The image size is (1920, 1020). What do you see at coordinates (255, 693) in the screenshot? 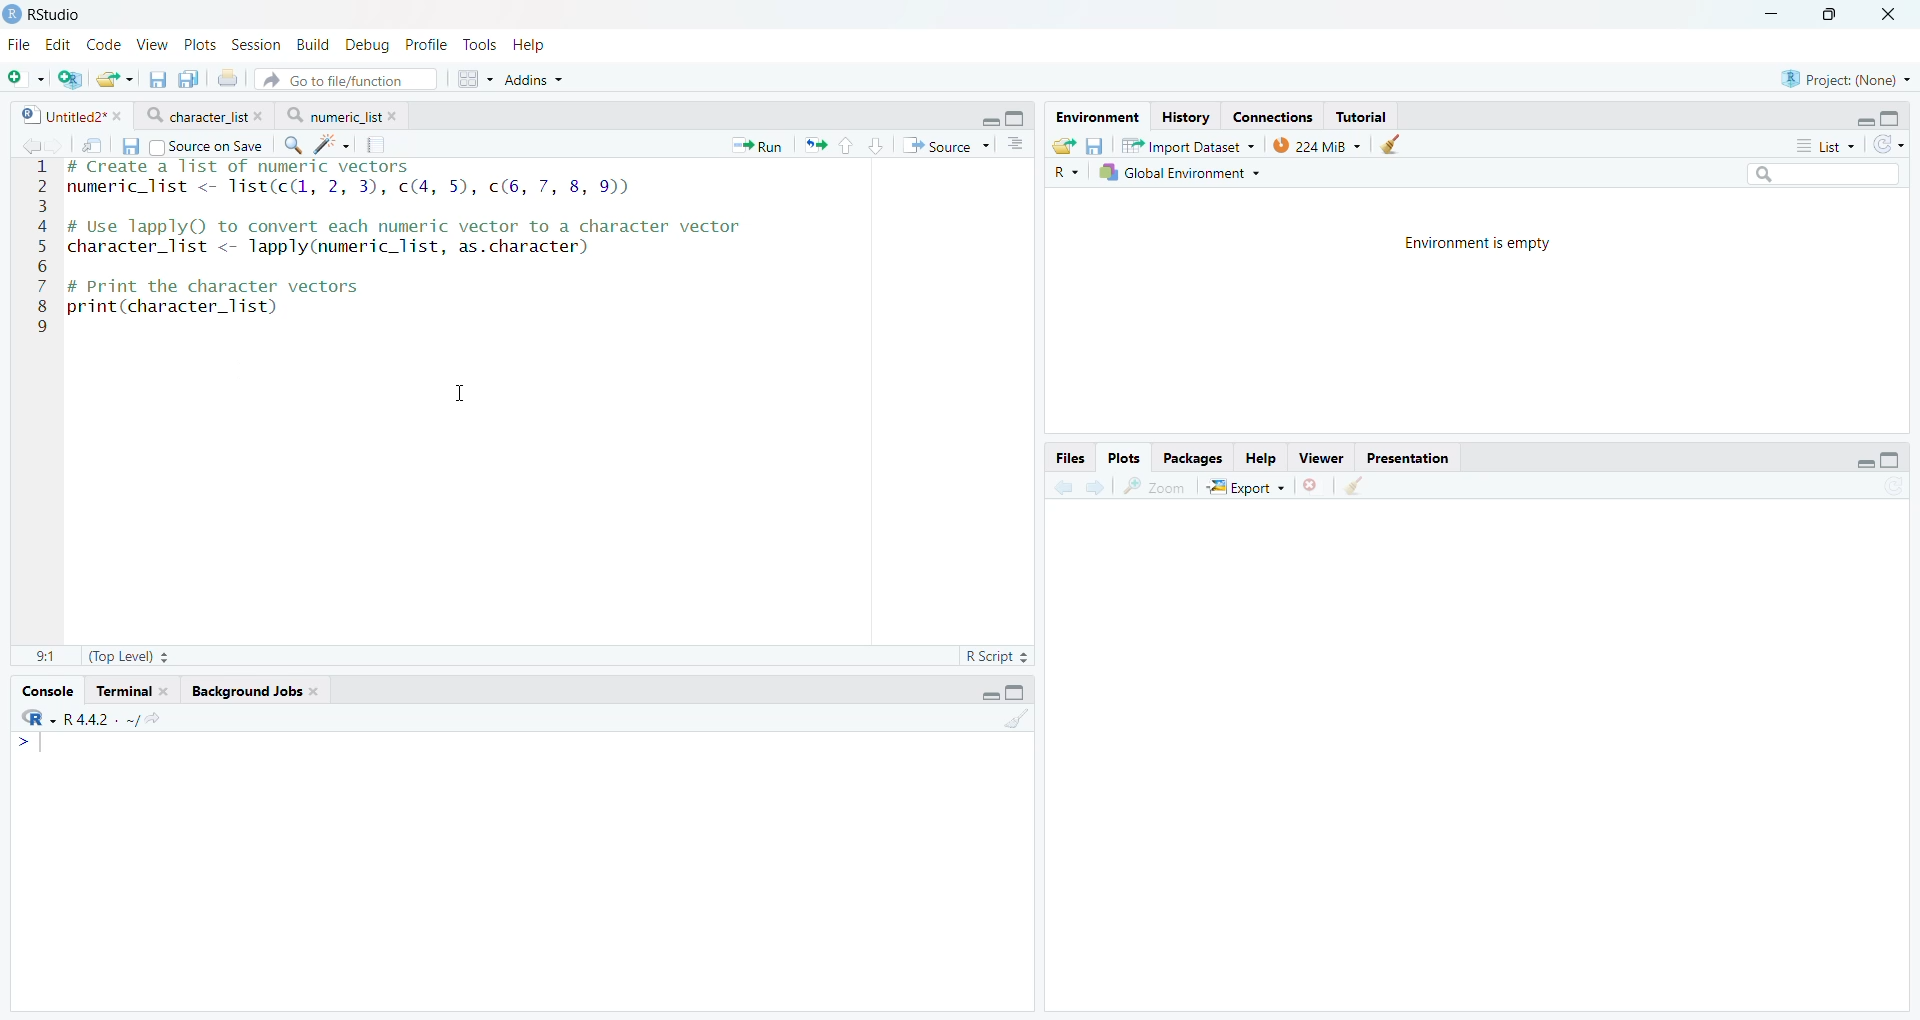
I see `Background Jobs` at bounding box center [255, 693].